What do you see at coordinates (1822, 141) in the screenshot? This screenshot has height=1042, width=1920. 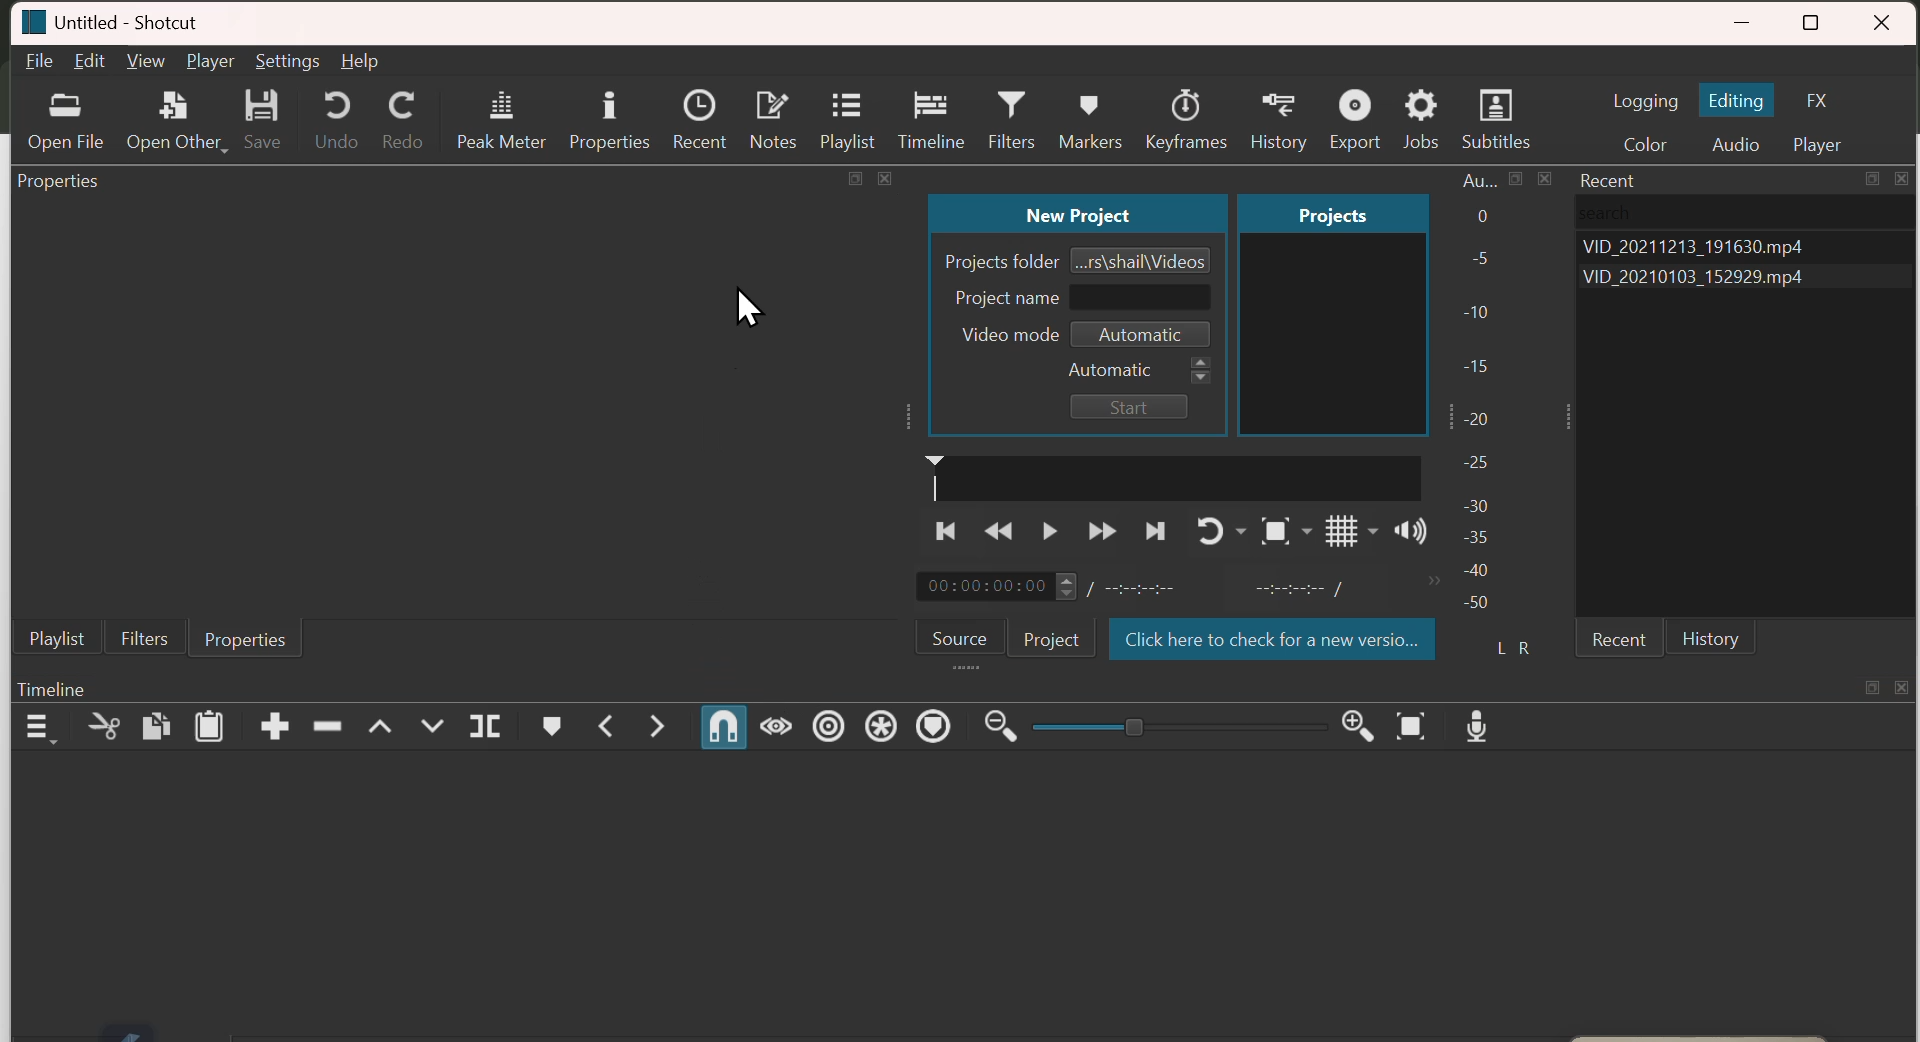 I see `Player` at bounding box center [1822, 141].